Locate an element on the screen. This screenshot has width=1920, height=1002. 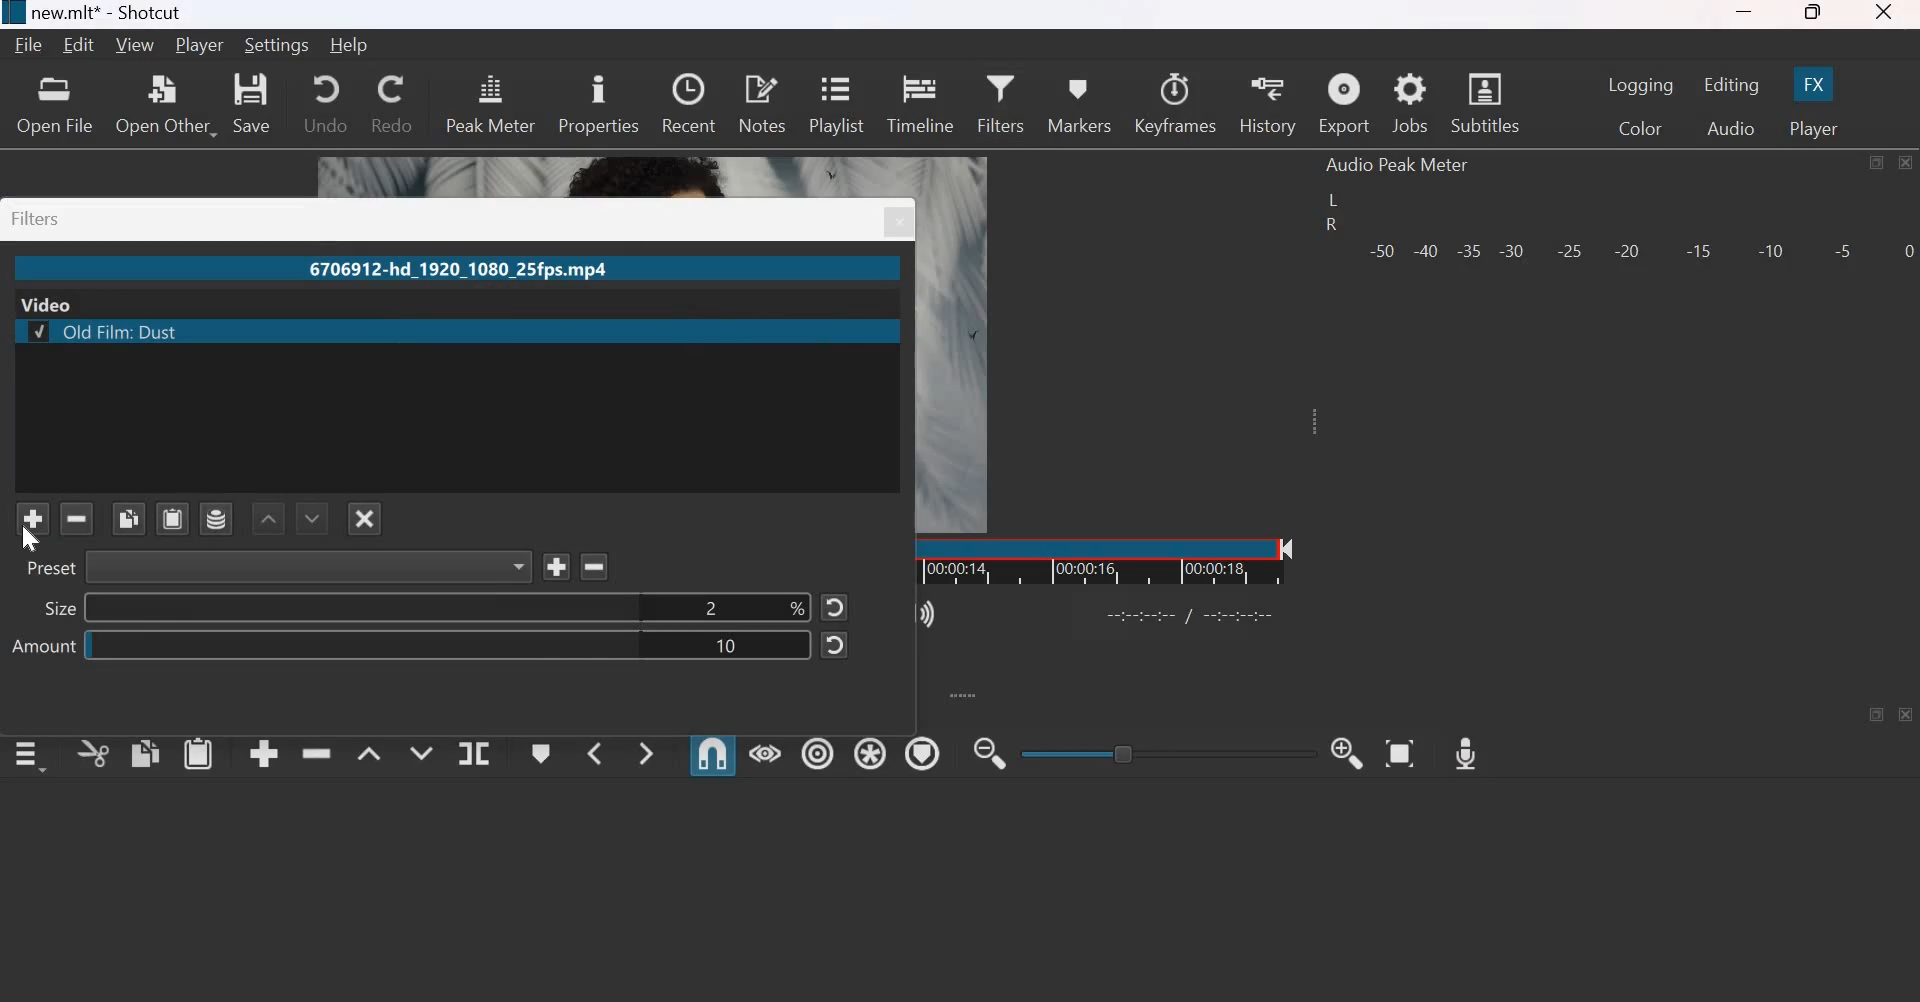
Scrub while dragging is located at coordinates (765, 752).